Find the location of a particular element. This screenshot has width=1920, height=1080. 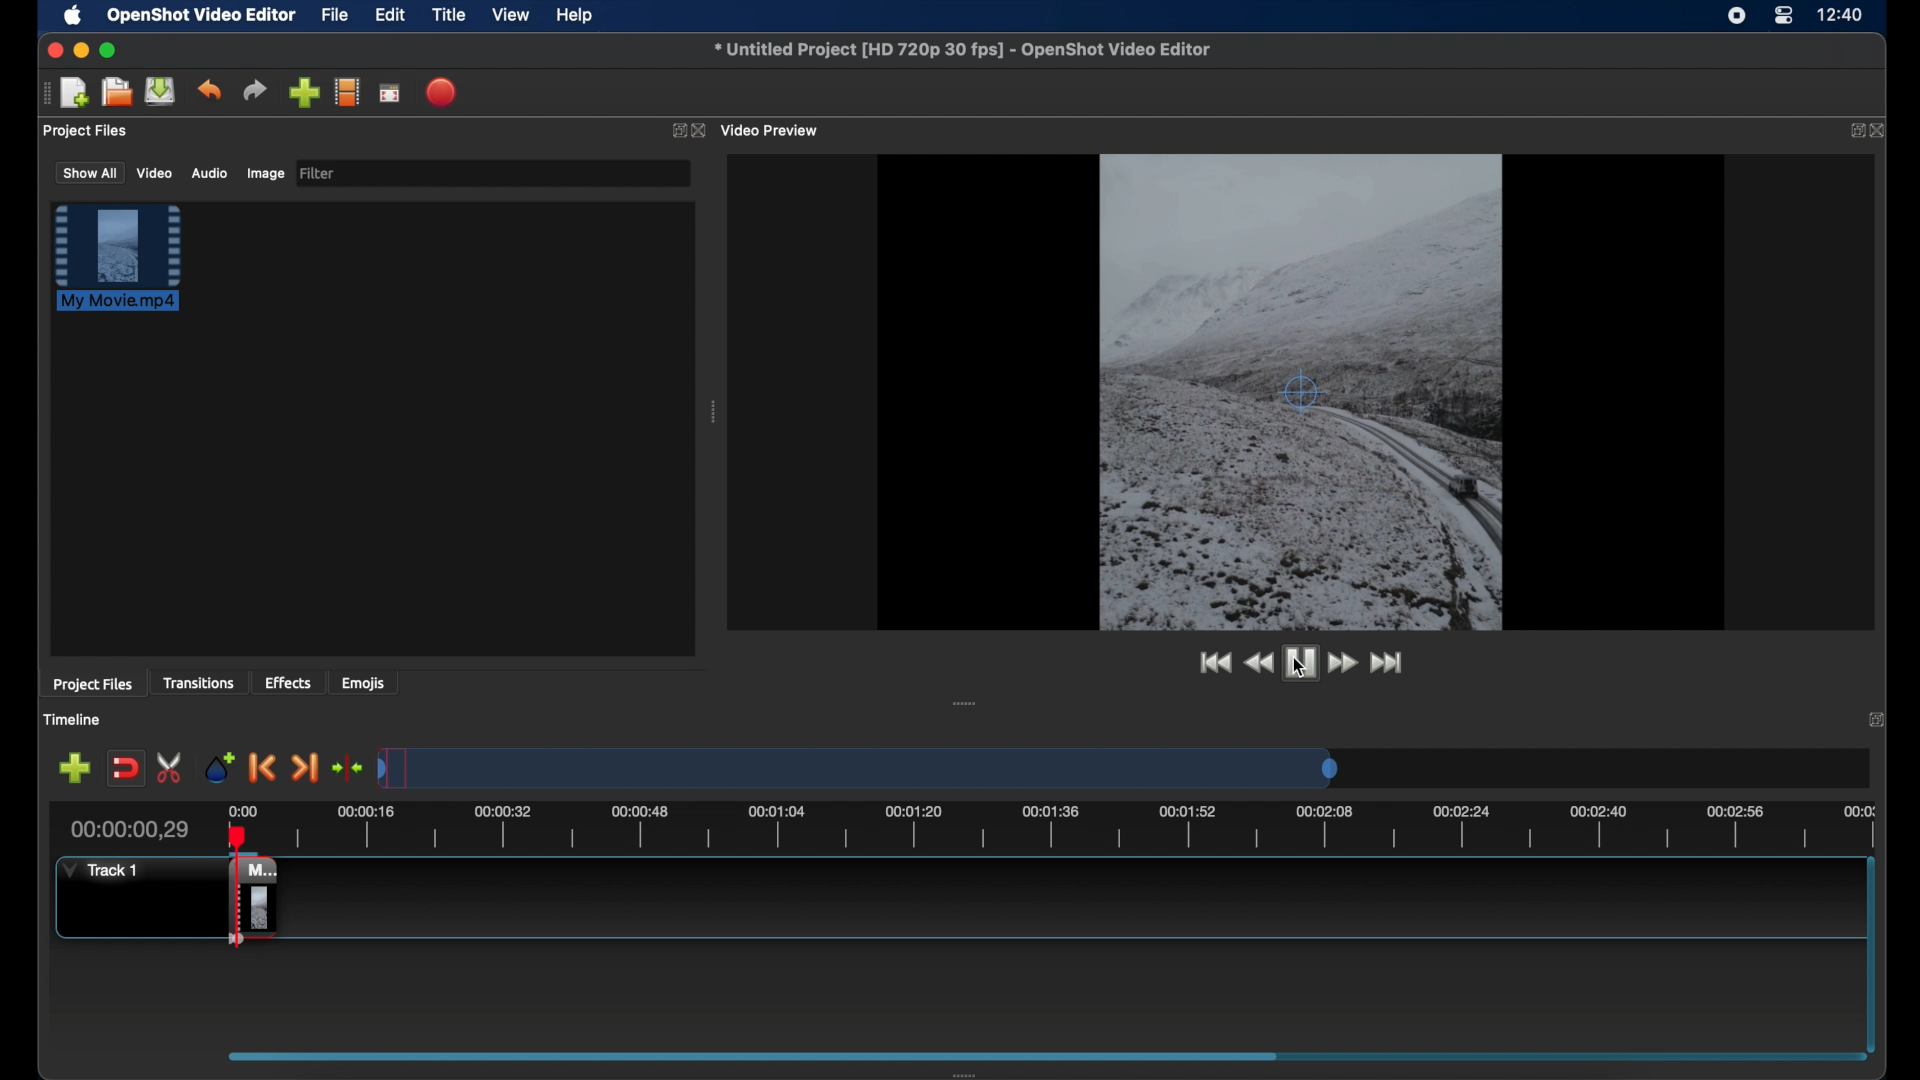

import files is located at coordinates (304, 93).